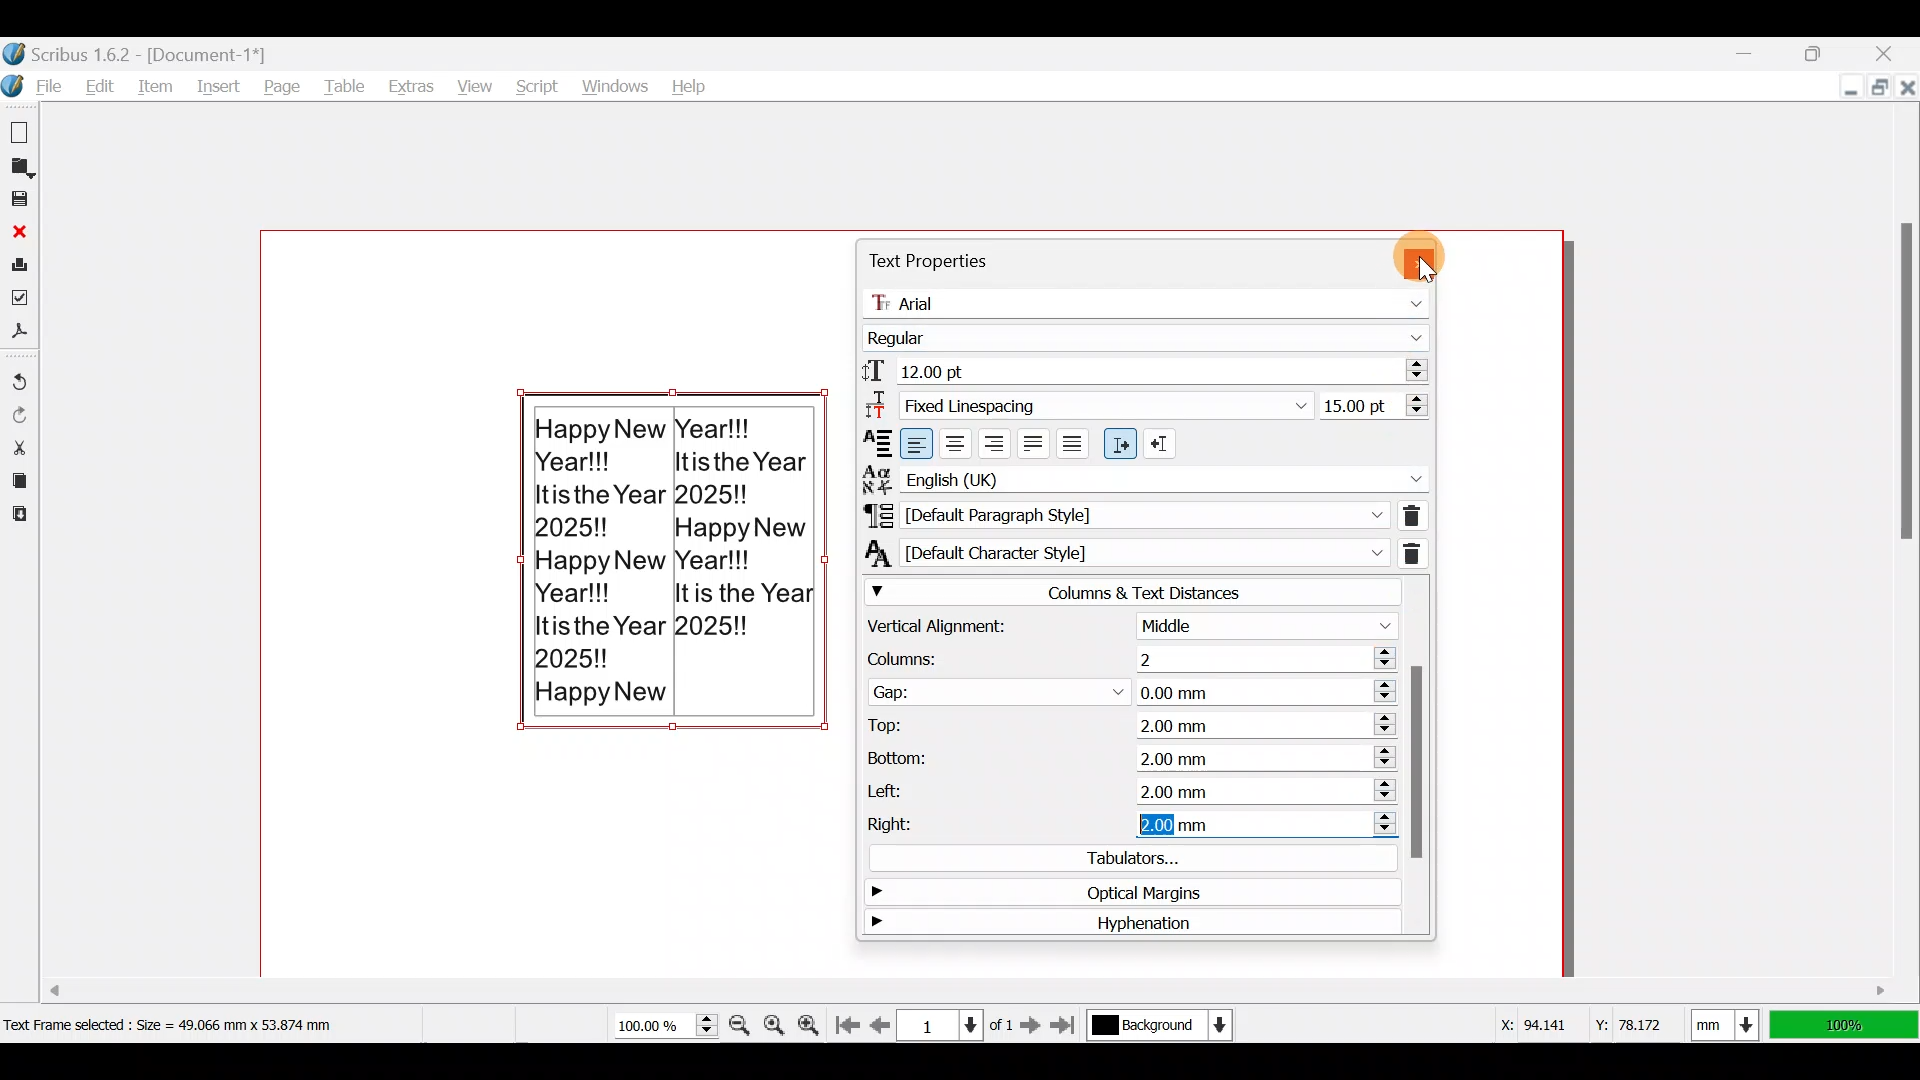 This screenshot has width=1920, height=1080. What do you see at coordinates (1441, 251) in the screenshot?
I see `Cursor on Close` at bounding box center [1441, 251].